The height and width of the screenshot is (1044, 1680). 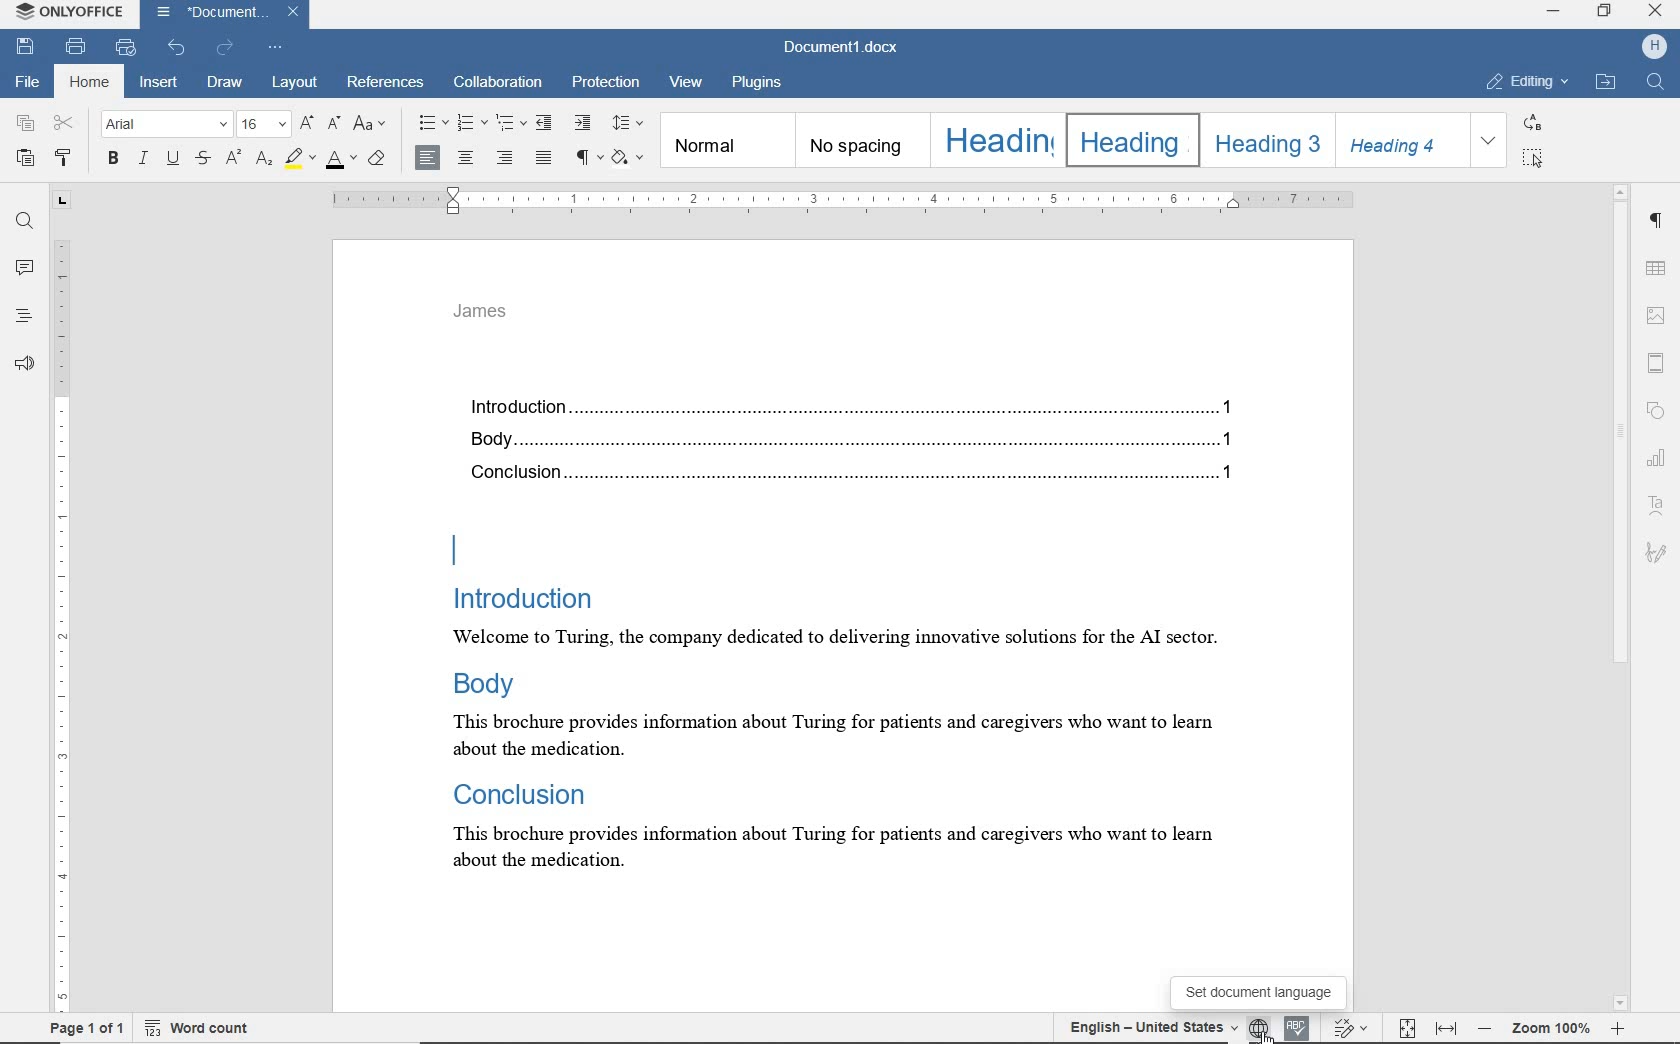 What do you see at coordinates (24, 47) in the screenshot?
I see `save` at bounding box center [24, 47].